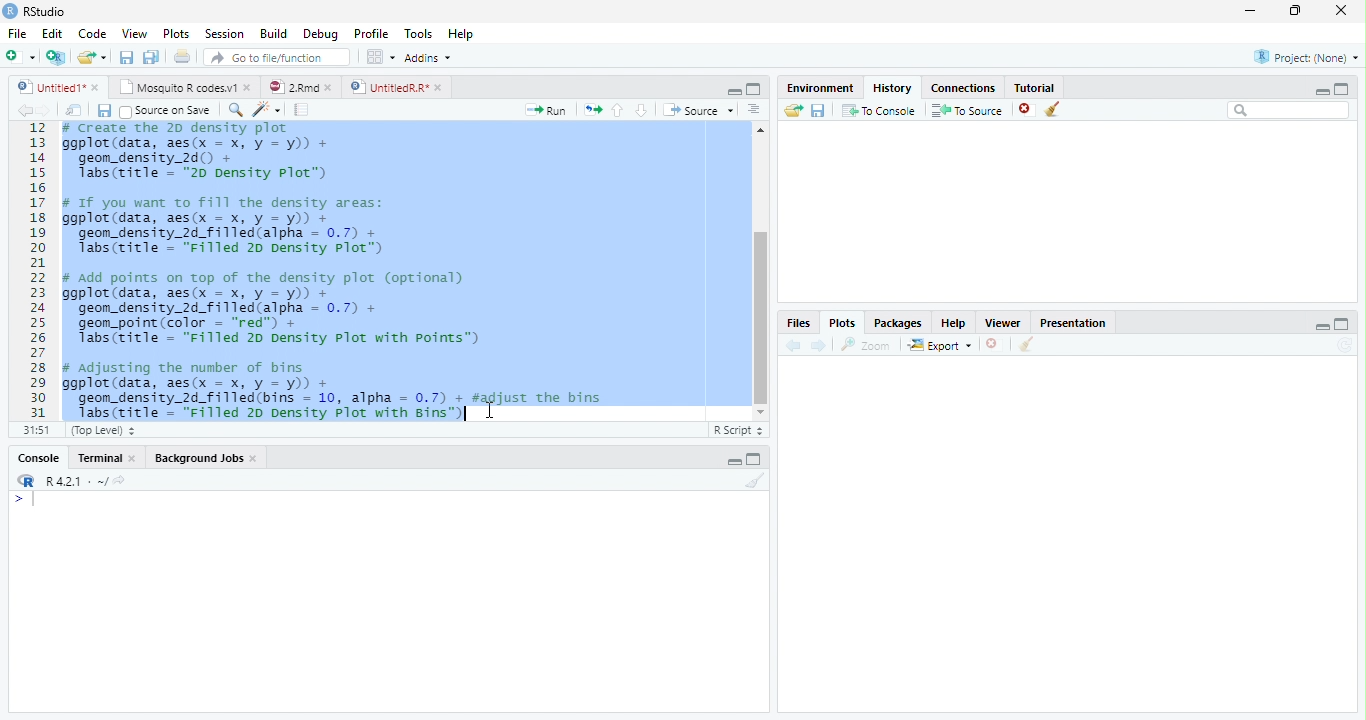 The width and height of the screenshot is (1366, 720). I want to click on Source on Save, so click(163, 111).